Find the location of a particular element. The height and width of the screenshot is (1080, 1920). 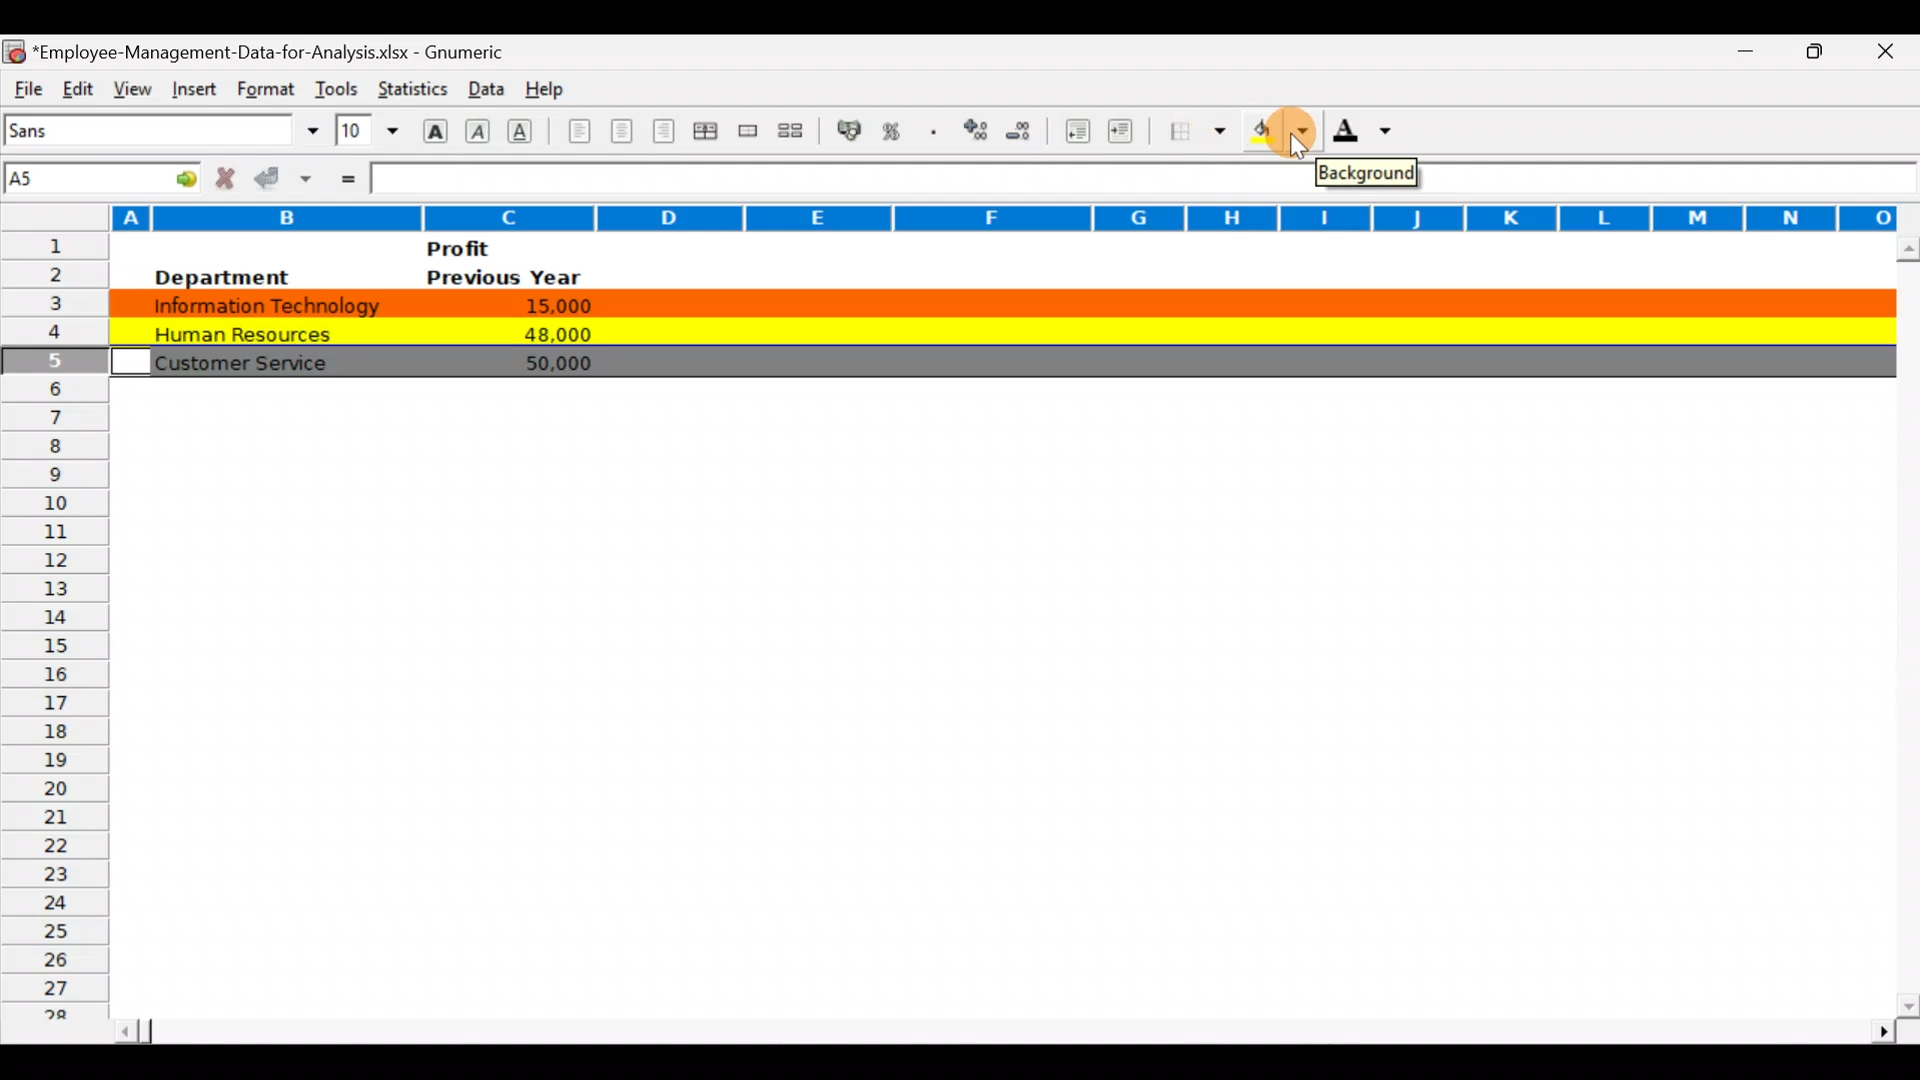

Merge a range of cells is located at coordinates (746, 133).